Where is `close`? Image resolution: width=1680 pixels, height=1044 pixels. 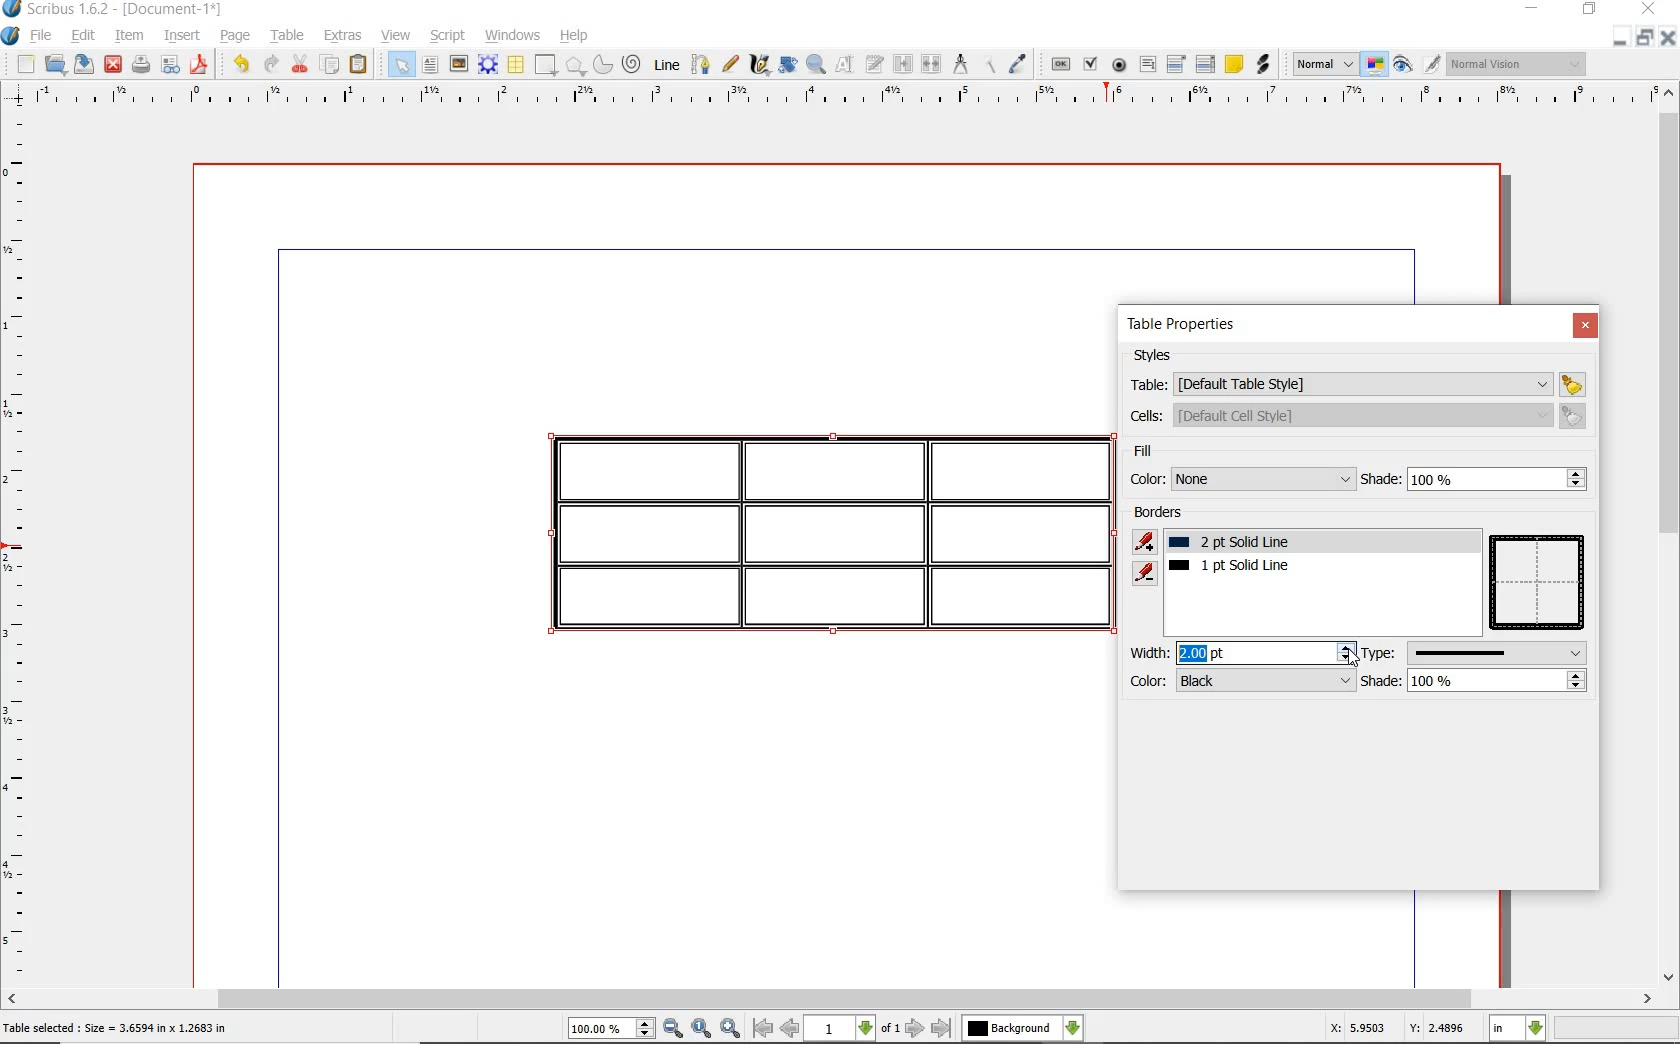 close is located at coordinates (114, 64).